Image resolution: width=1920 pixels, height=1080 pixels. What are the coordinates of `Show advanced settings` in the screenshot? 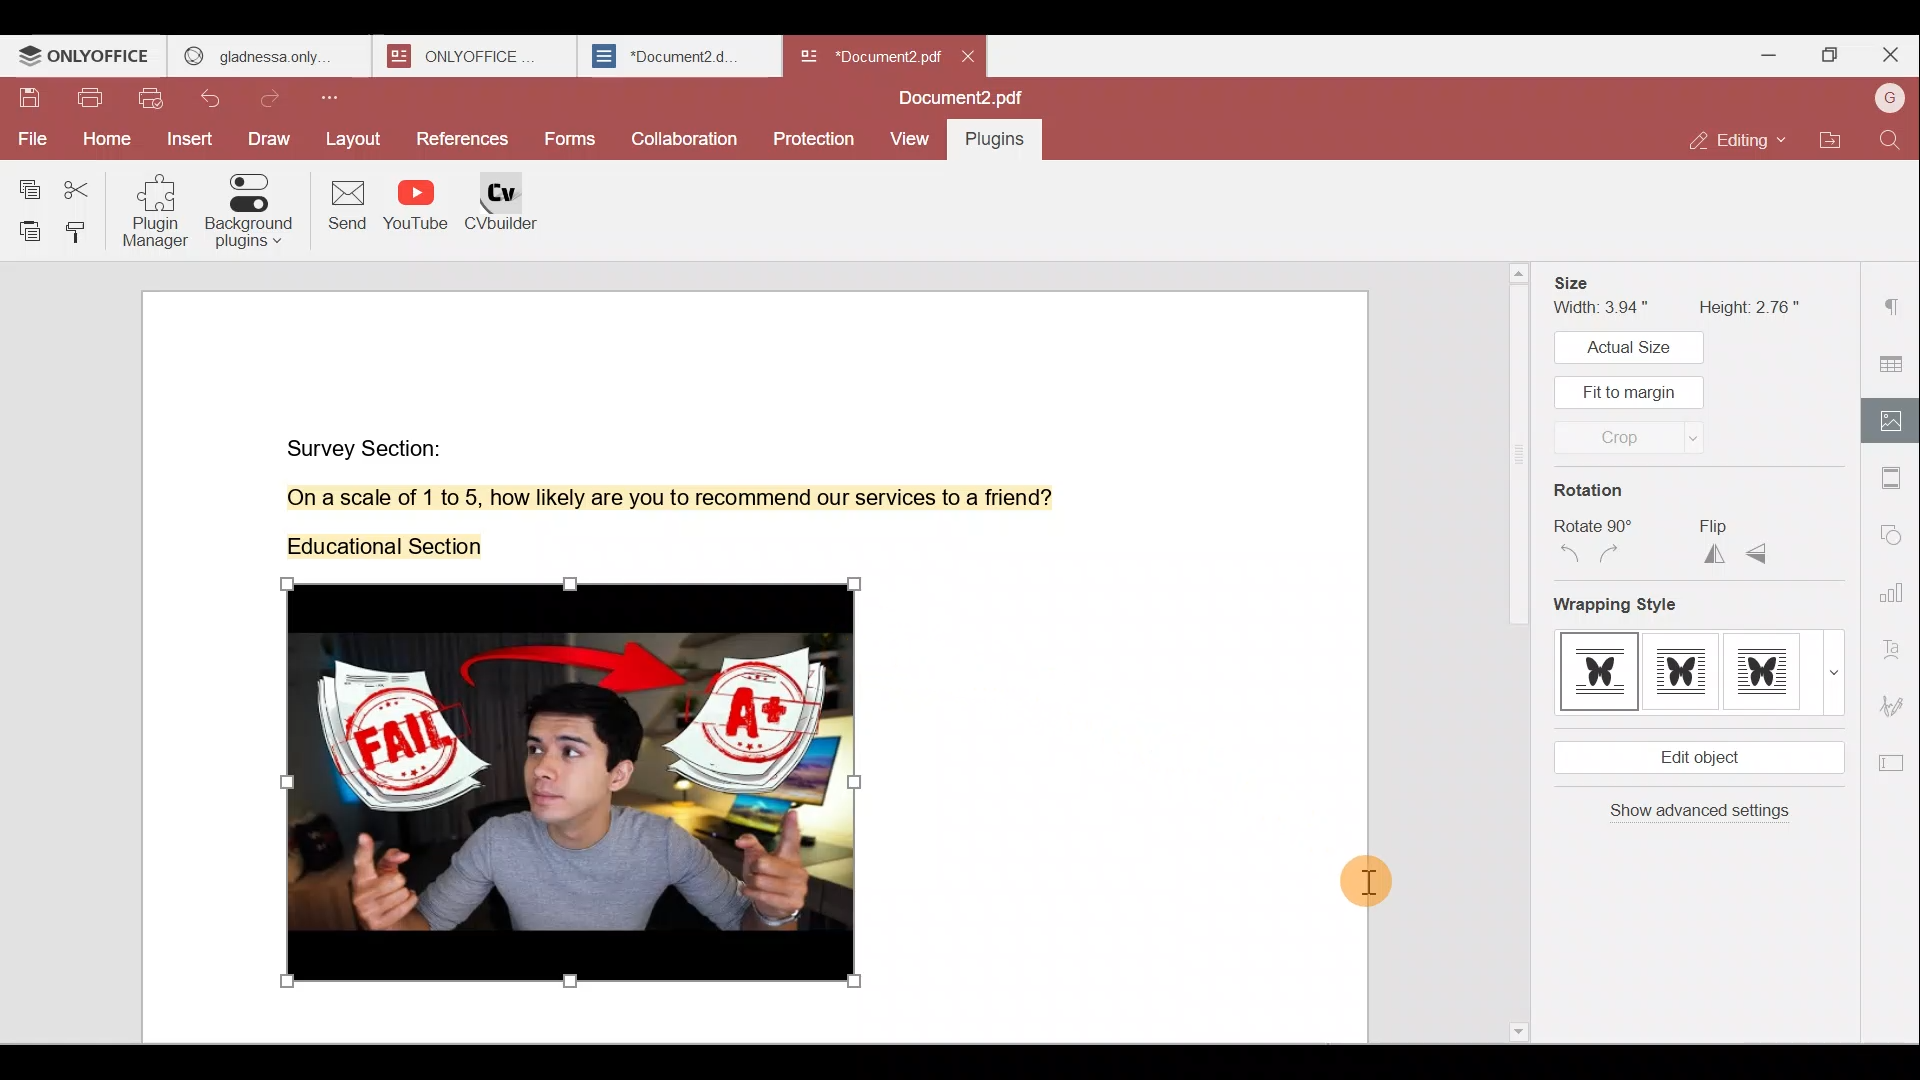 It's located at (1704, 819).